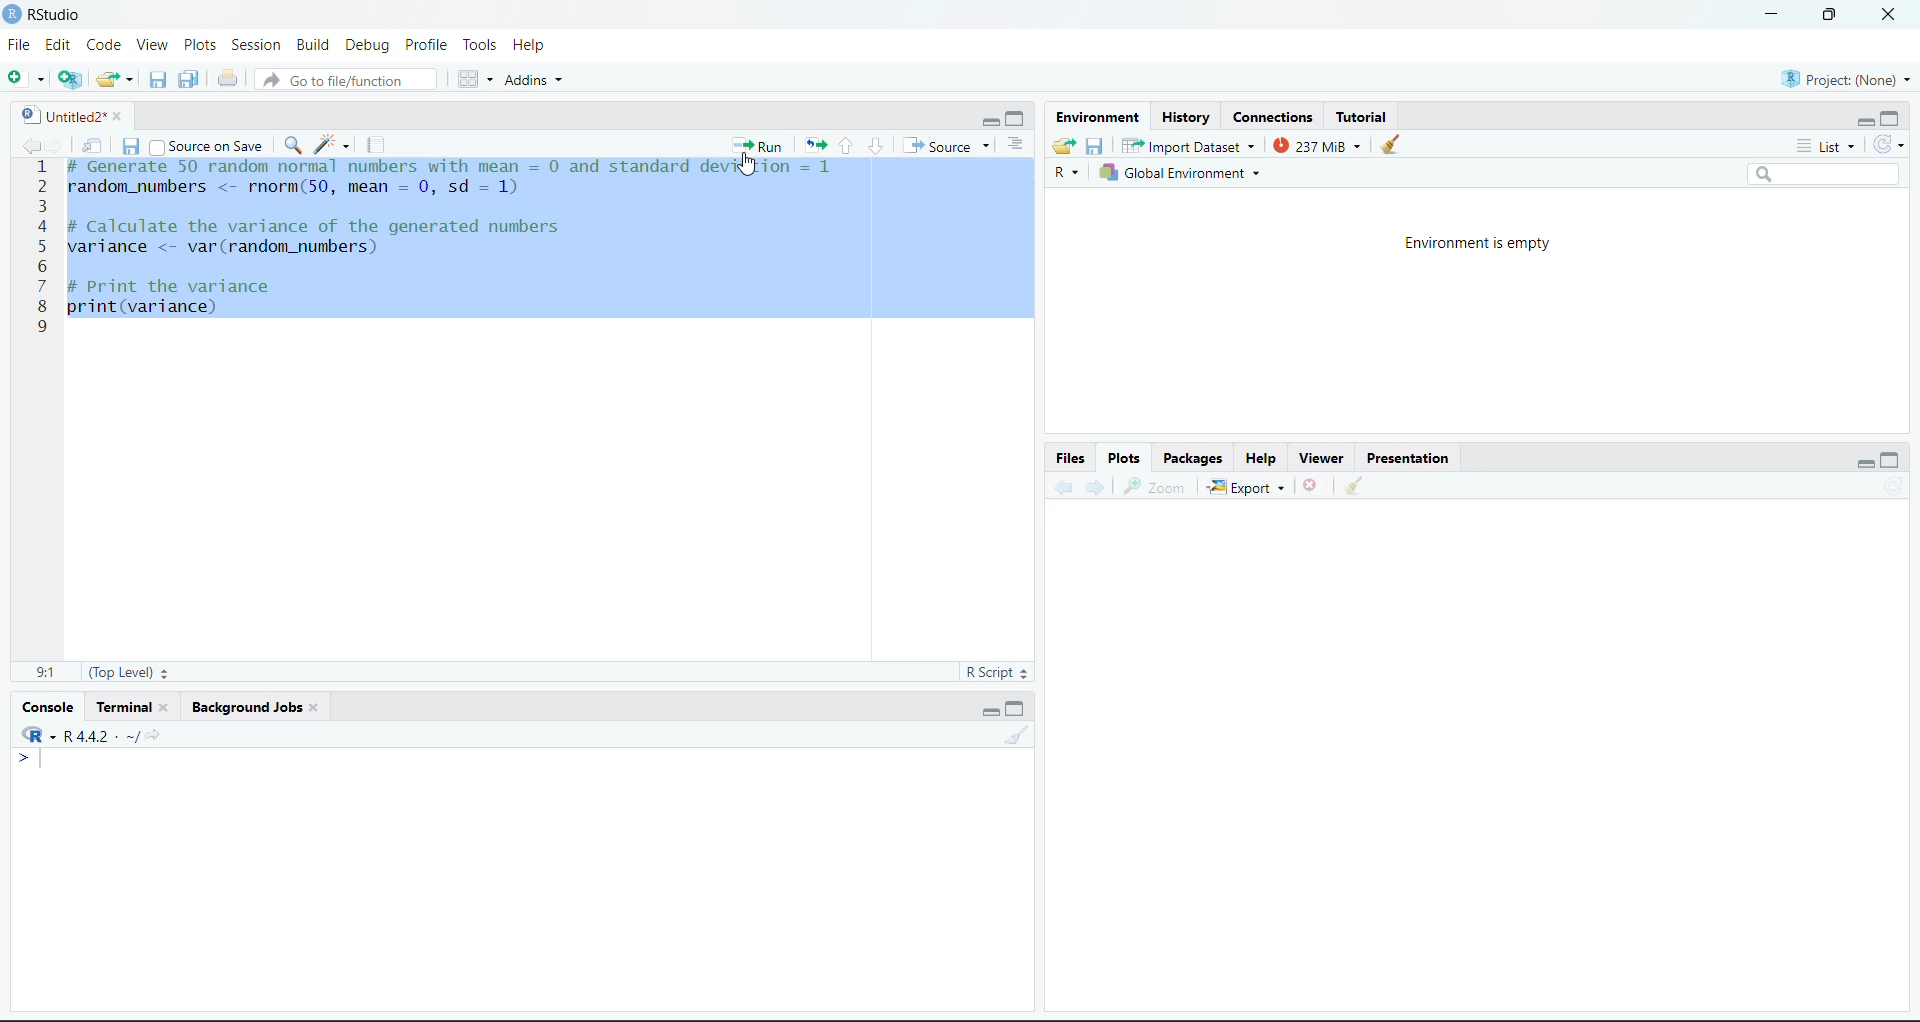 Image resolution: width=1920 pixels, height=1022 pixels. I want to click on up, so click(846, 146).